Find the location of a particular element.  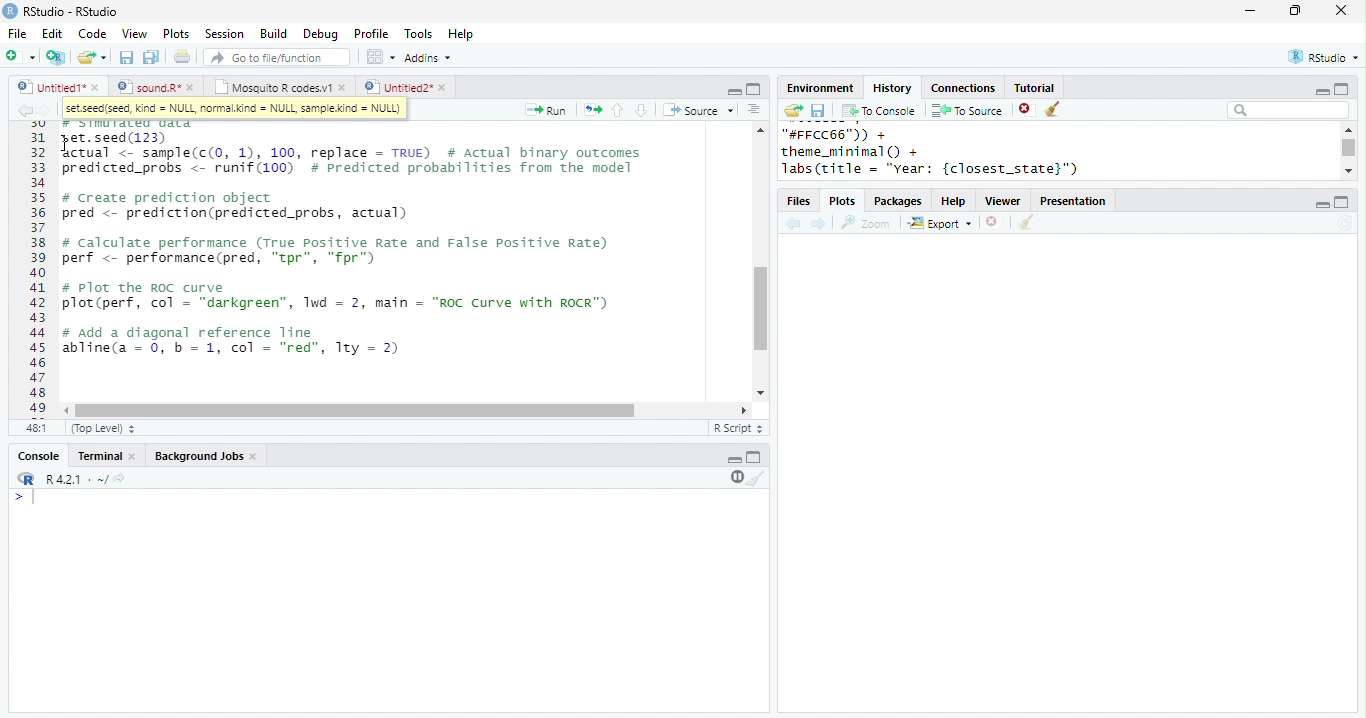

terminal is located at coordinates (97, 457).